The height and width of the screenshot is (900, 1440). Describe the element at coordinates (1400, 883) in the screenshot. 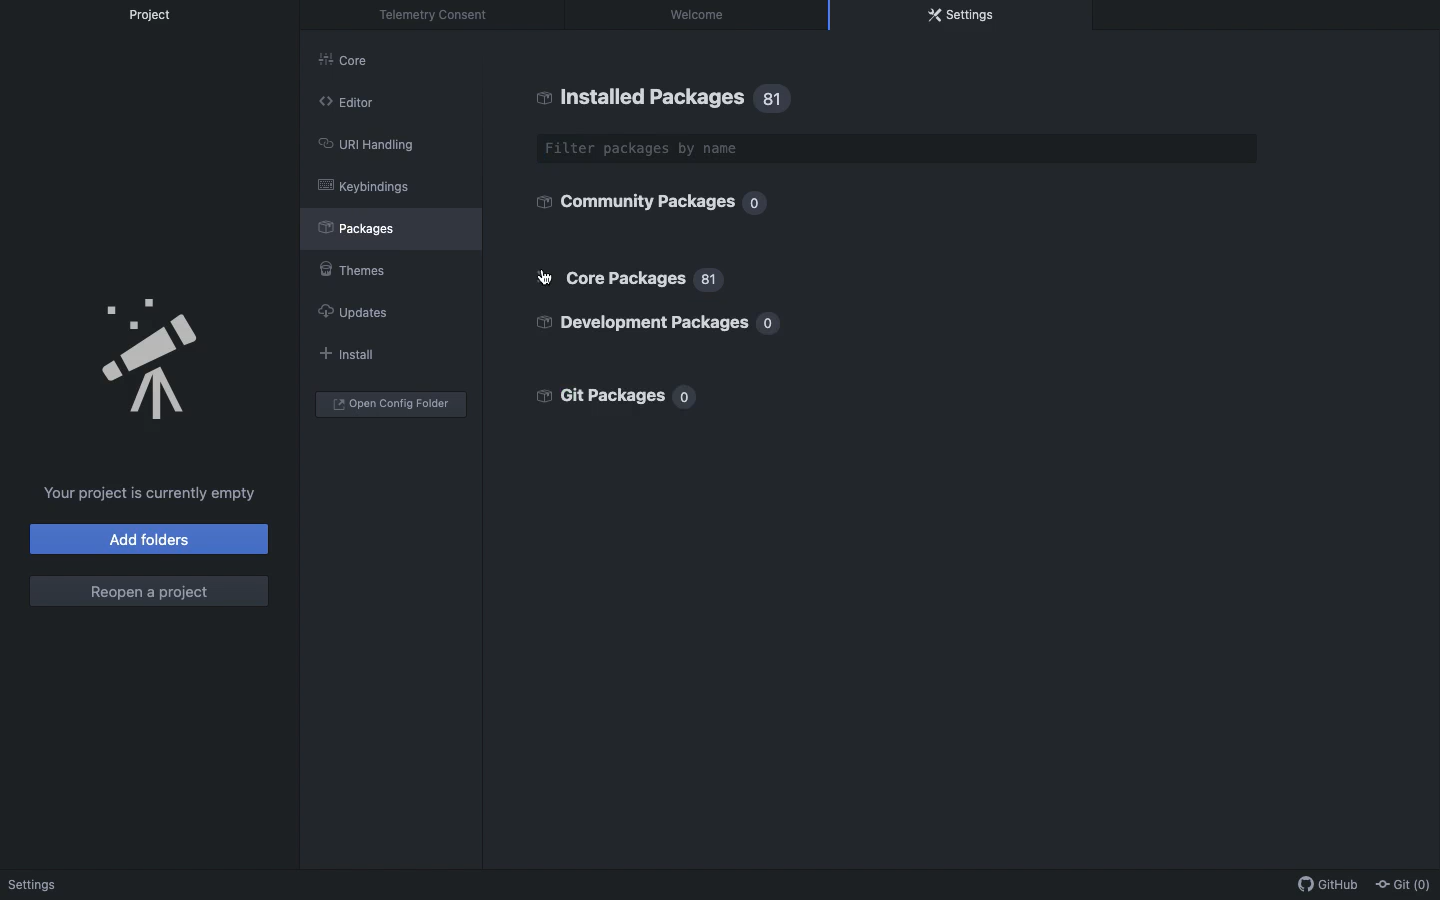

I see `Git(0)` at that location.